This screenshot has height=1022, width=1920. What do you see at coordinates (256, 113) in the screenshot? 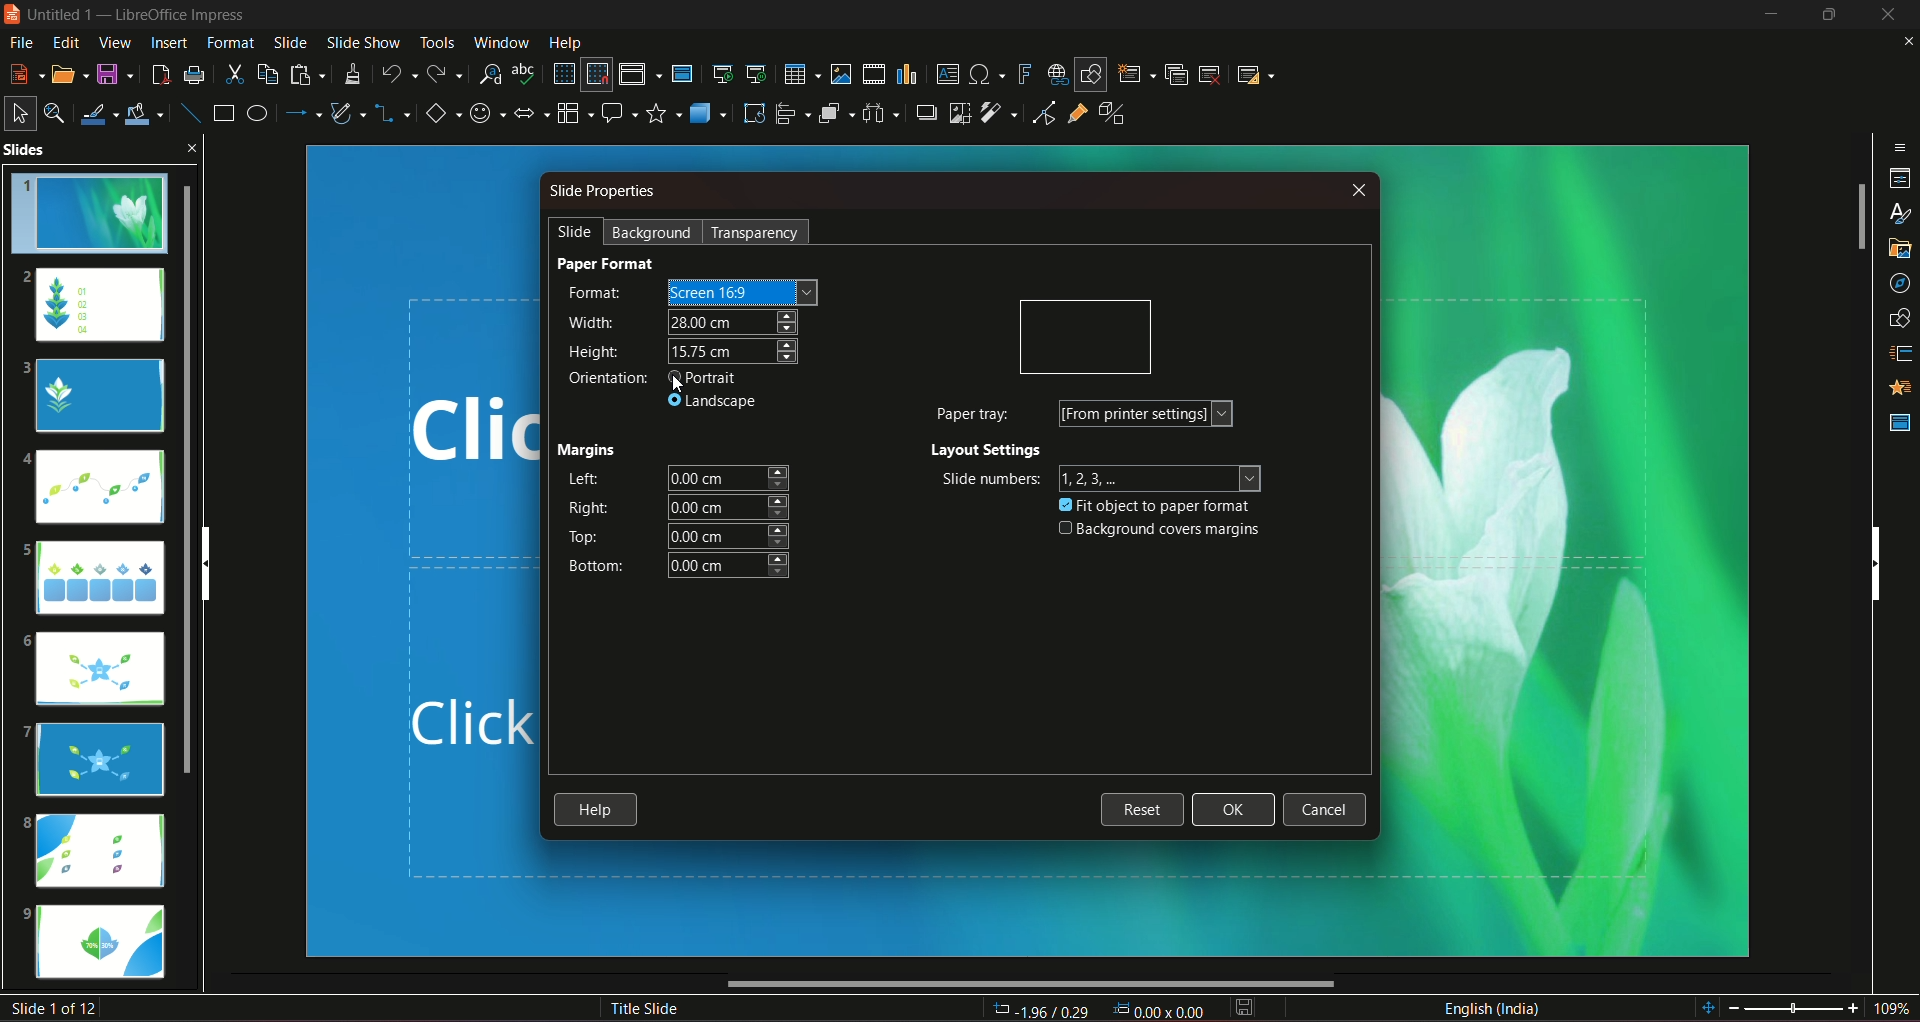
I see `ellipse` at bounding box center [256, 113].